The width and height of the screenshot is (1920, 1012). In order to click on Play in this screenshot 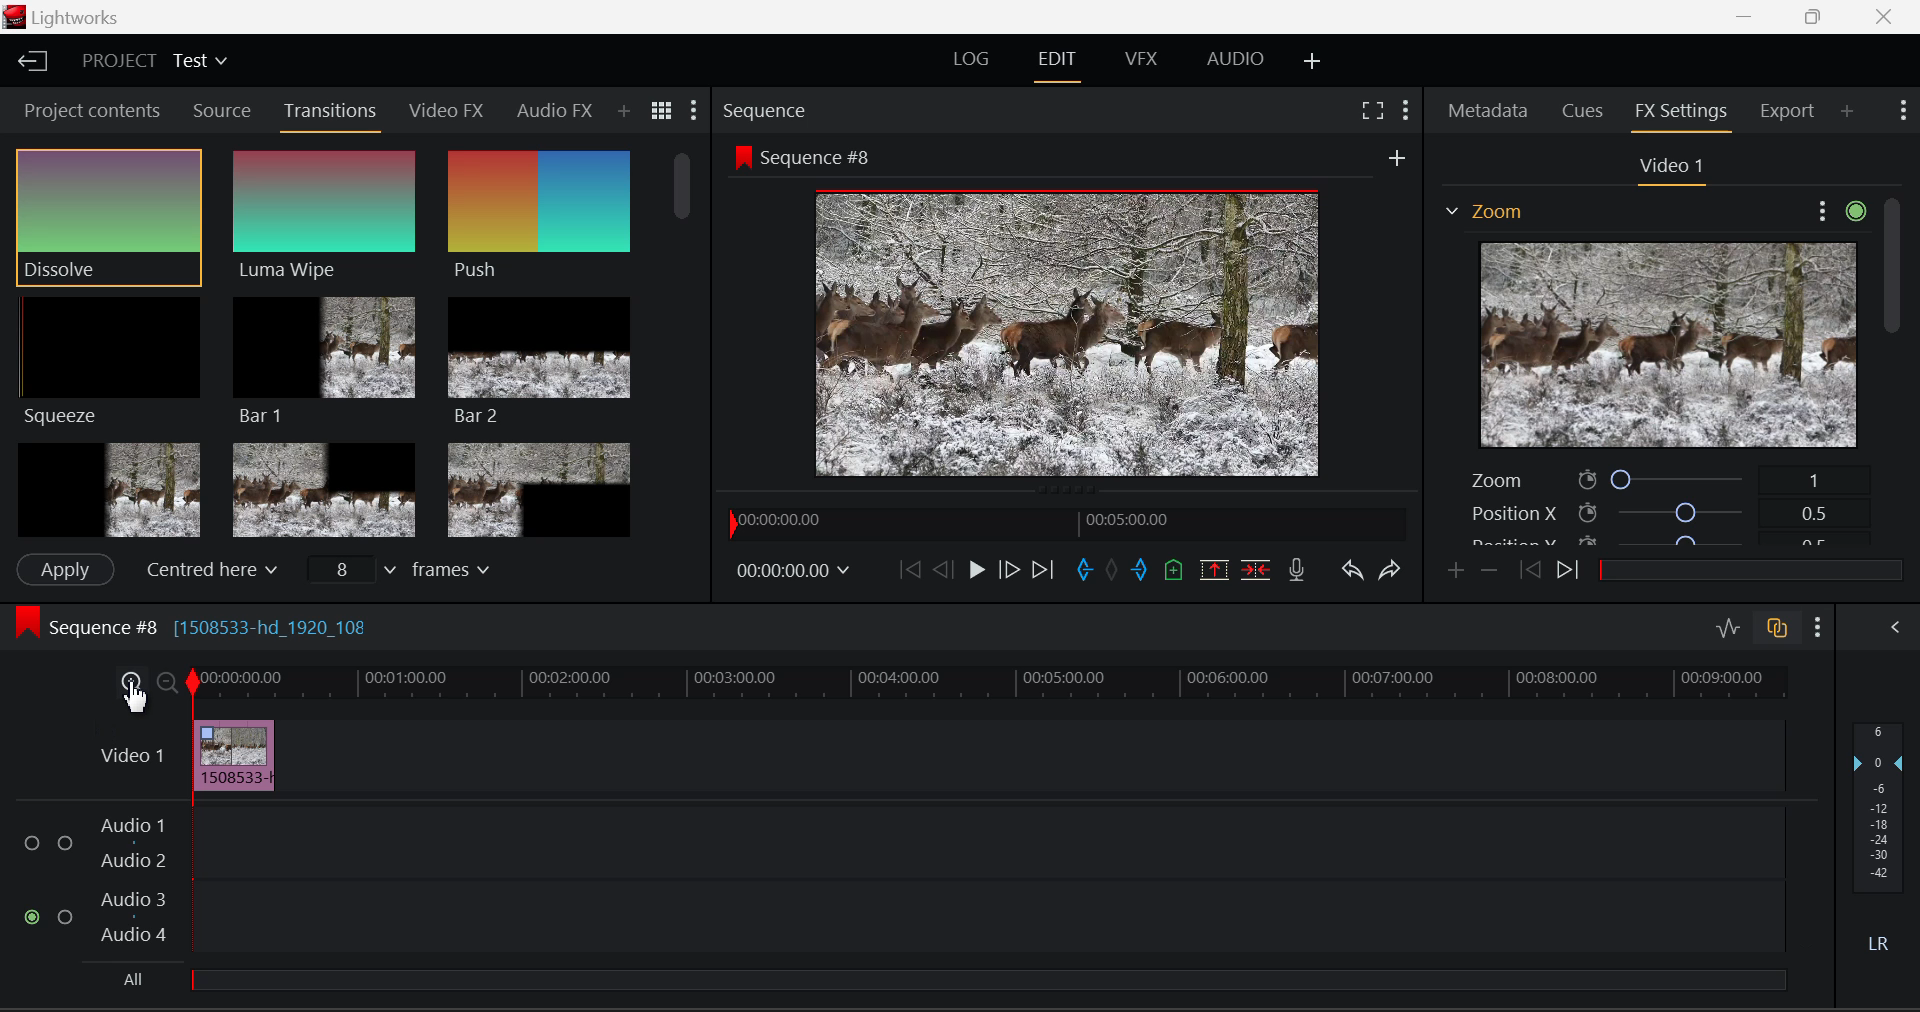, I will do `click(982, 570)`.